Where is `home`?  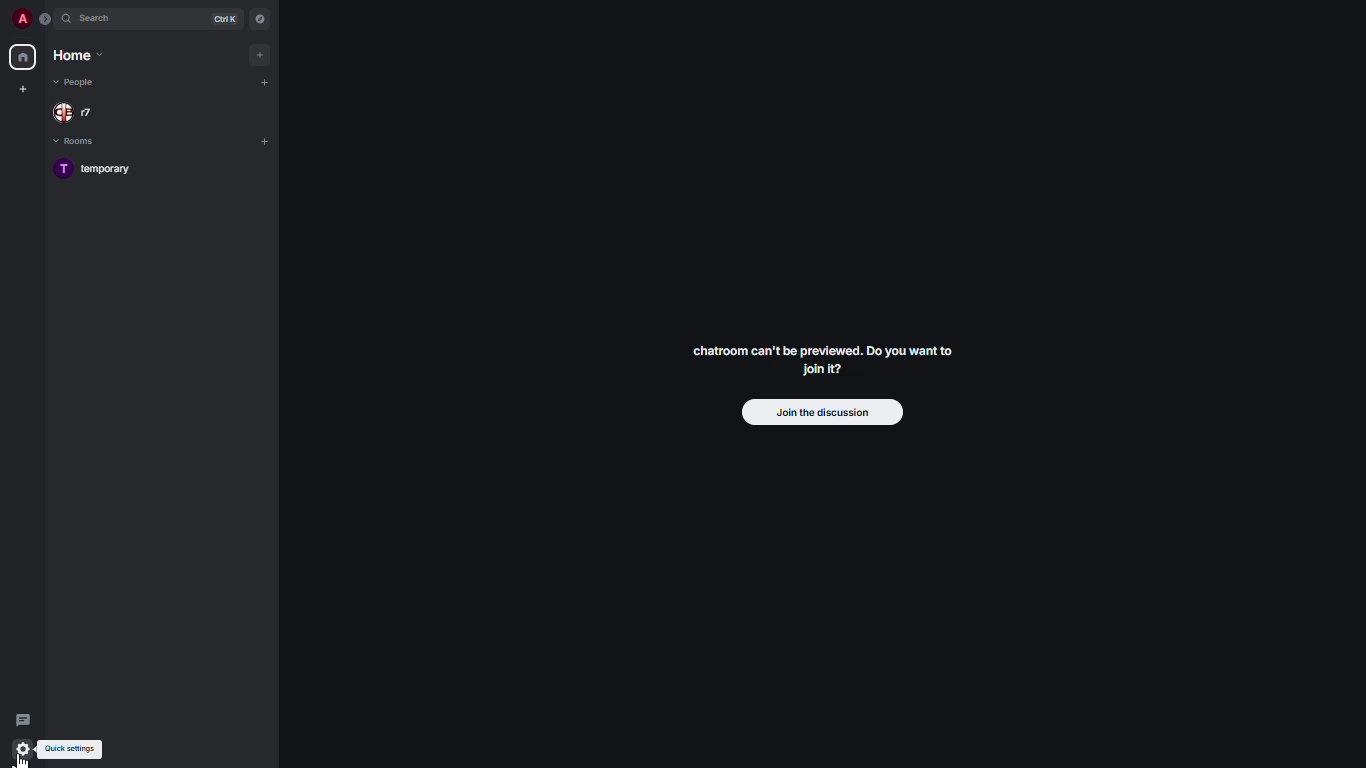
home is located at coordinates (24, 57).